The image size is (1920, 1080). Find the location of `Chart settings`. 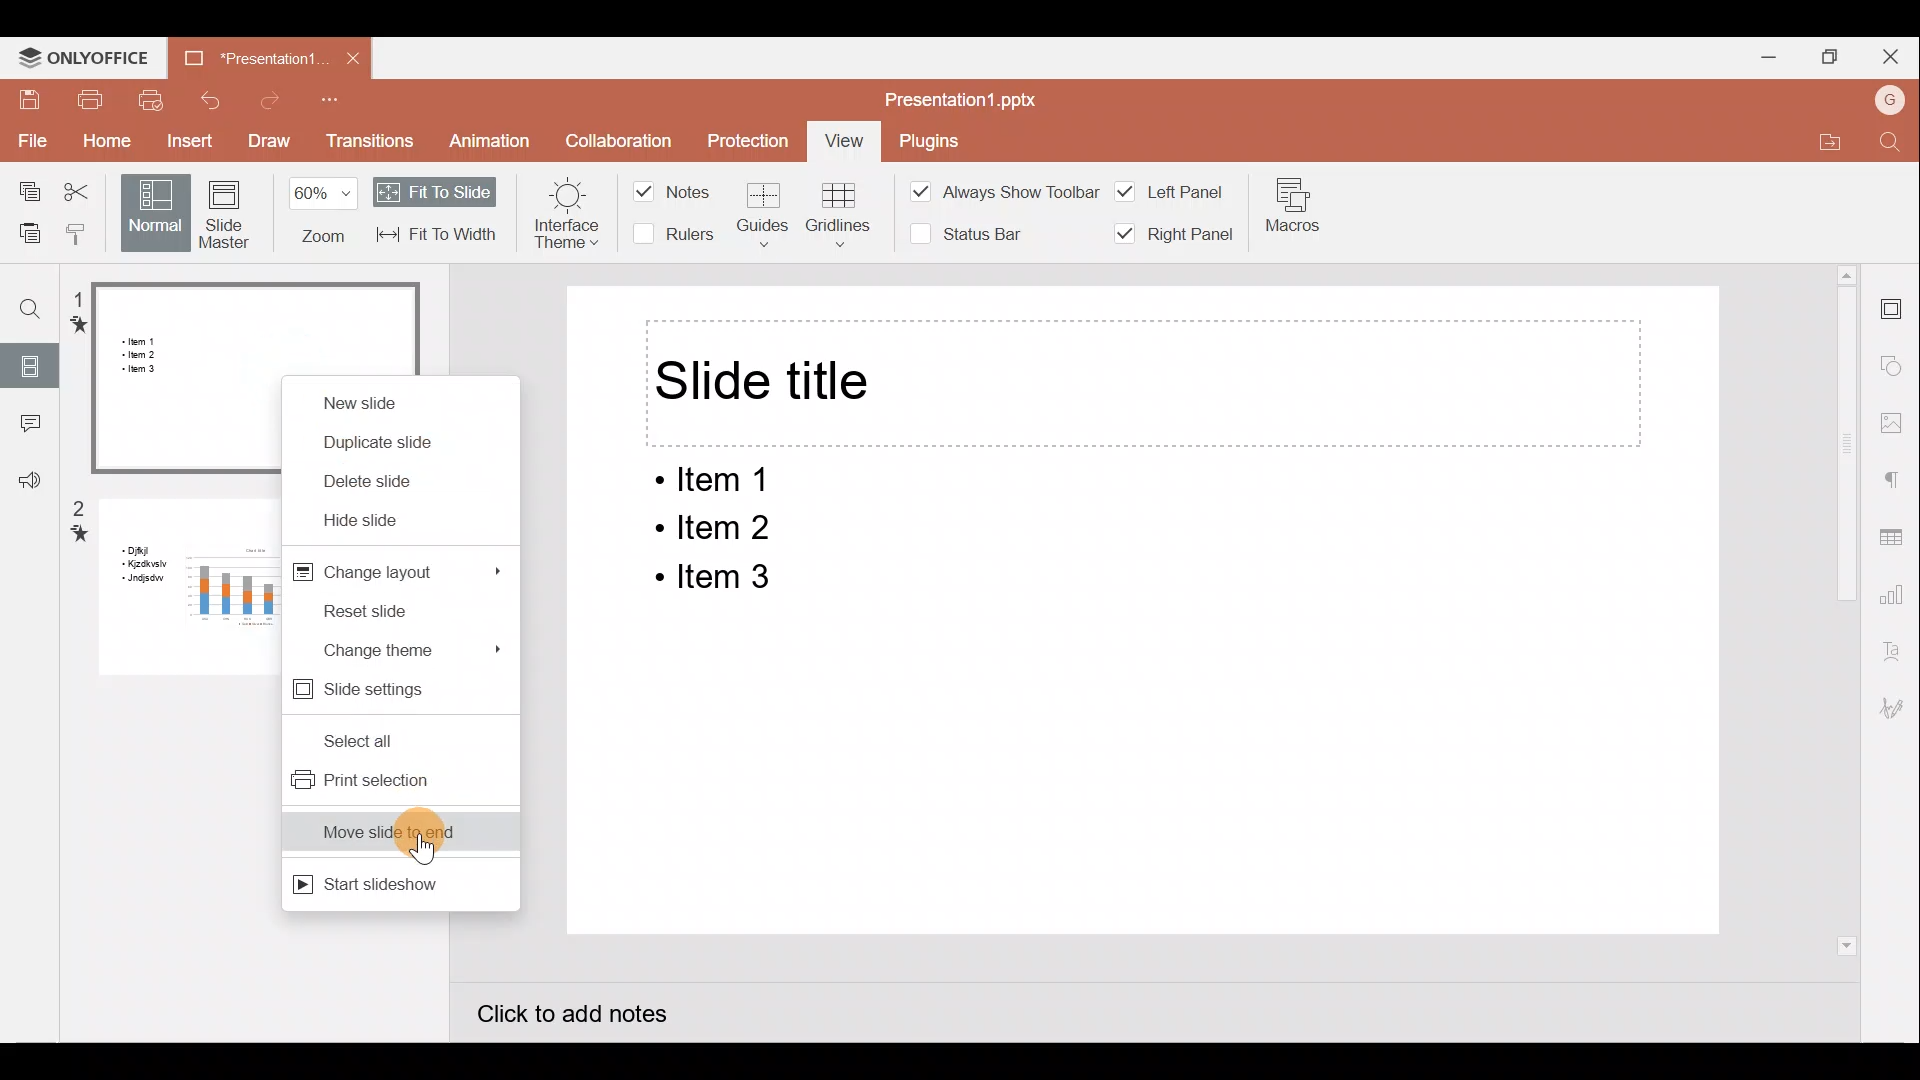

Chart settings is located at coordinates (1896, 591).